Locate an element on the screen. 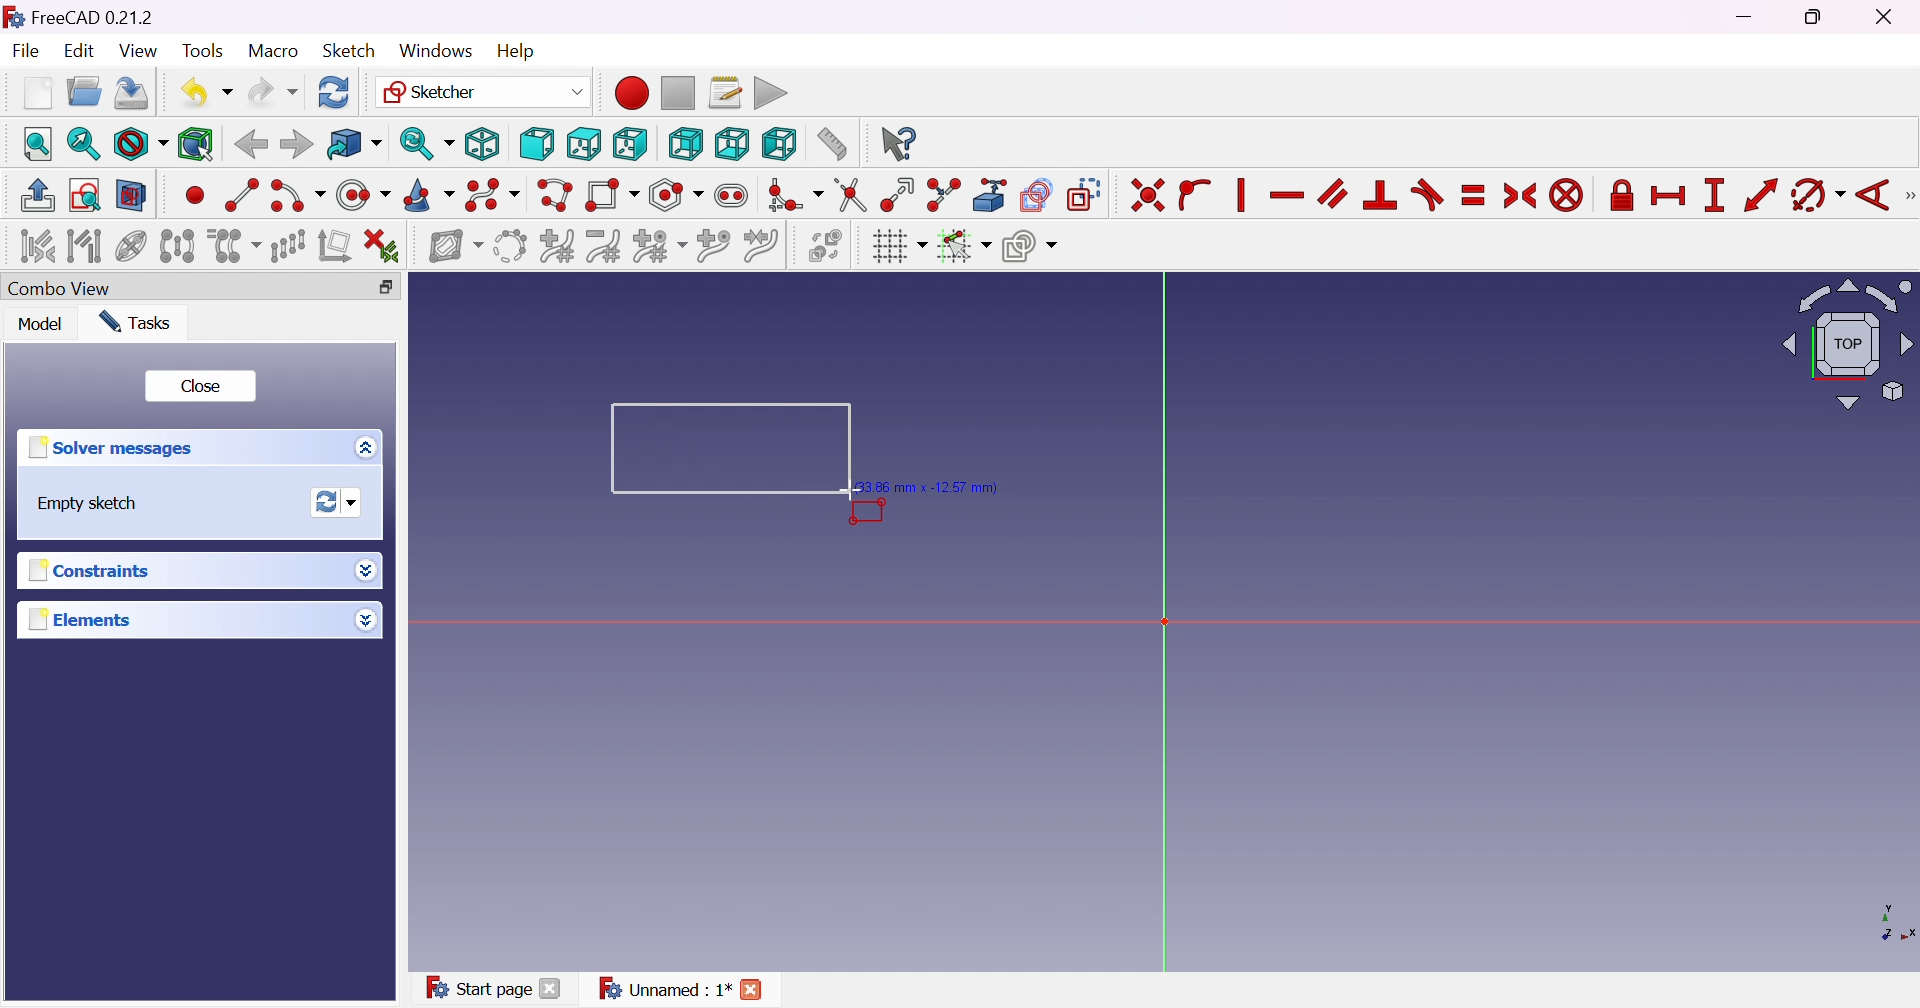 The image size is (1920, 1008). View section is located at coordinates (133, 195).